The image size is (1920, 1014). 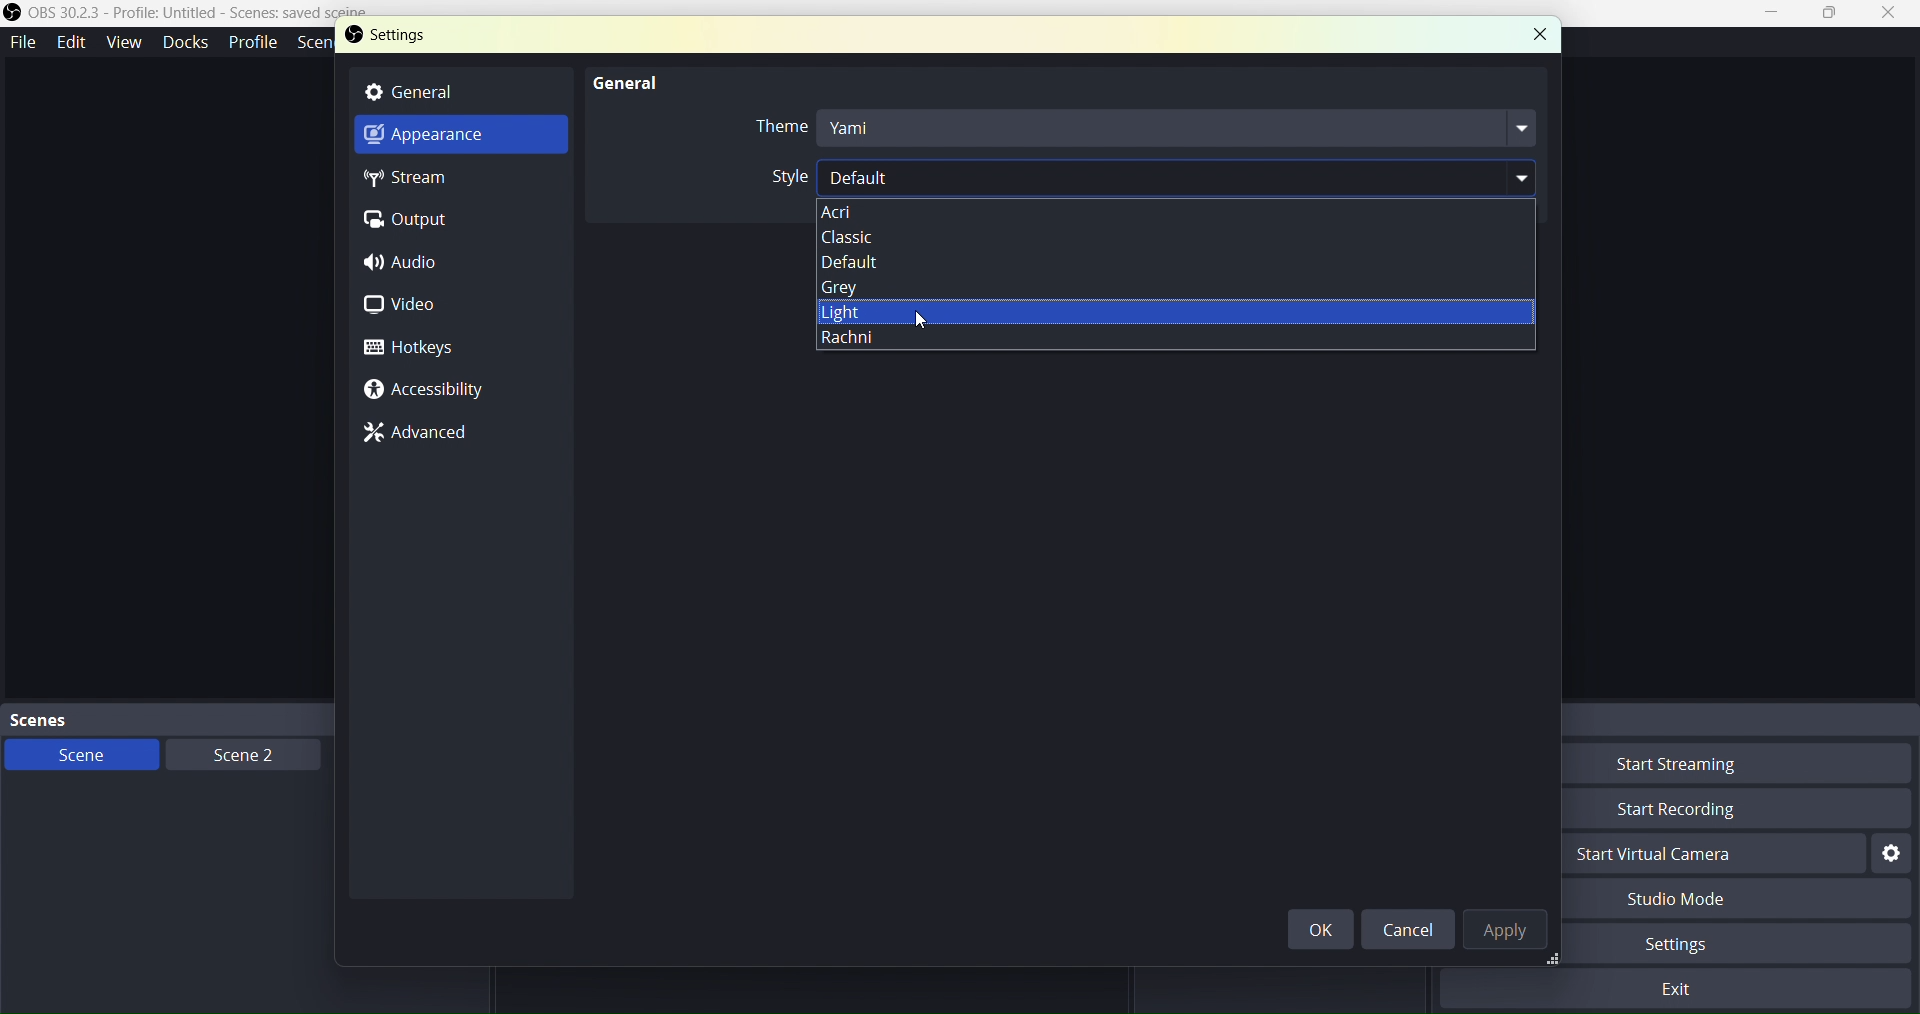 I want to click on Exit, so click(x=1683, y=988).